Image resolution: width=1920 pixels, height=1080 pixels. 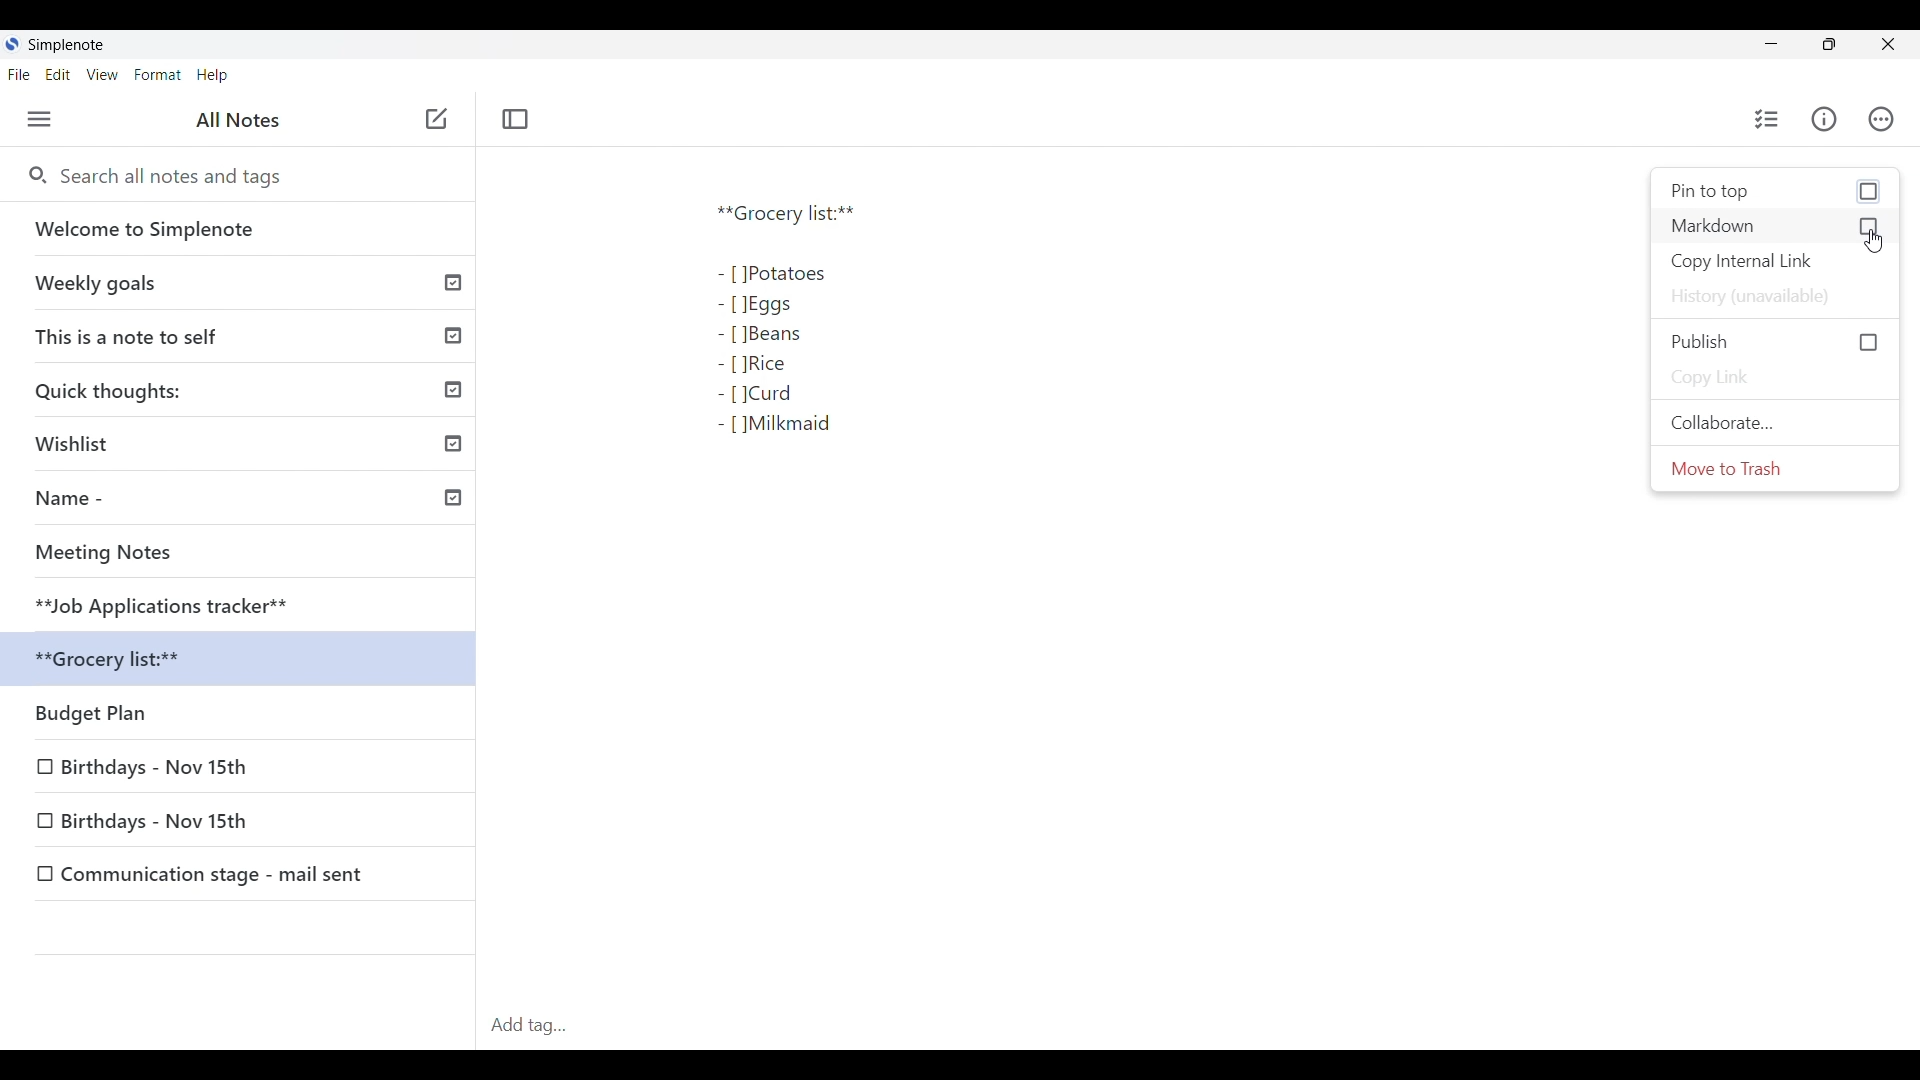 I want to click on Toggle focus mode, so click(x=515, y=119).